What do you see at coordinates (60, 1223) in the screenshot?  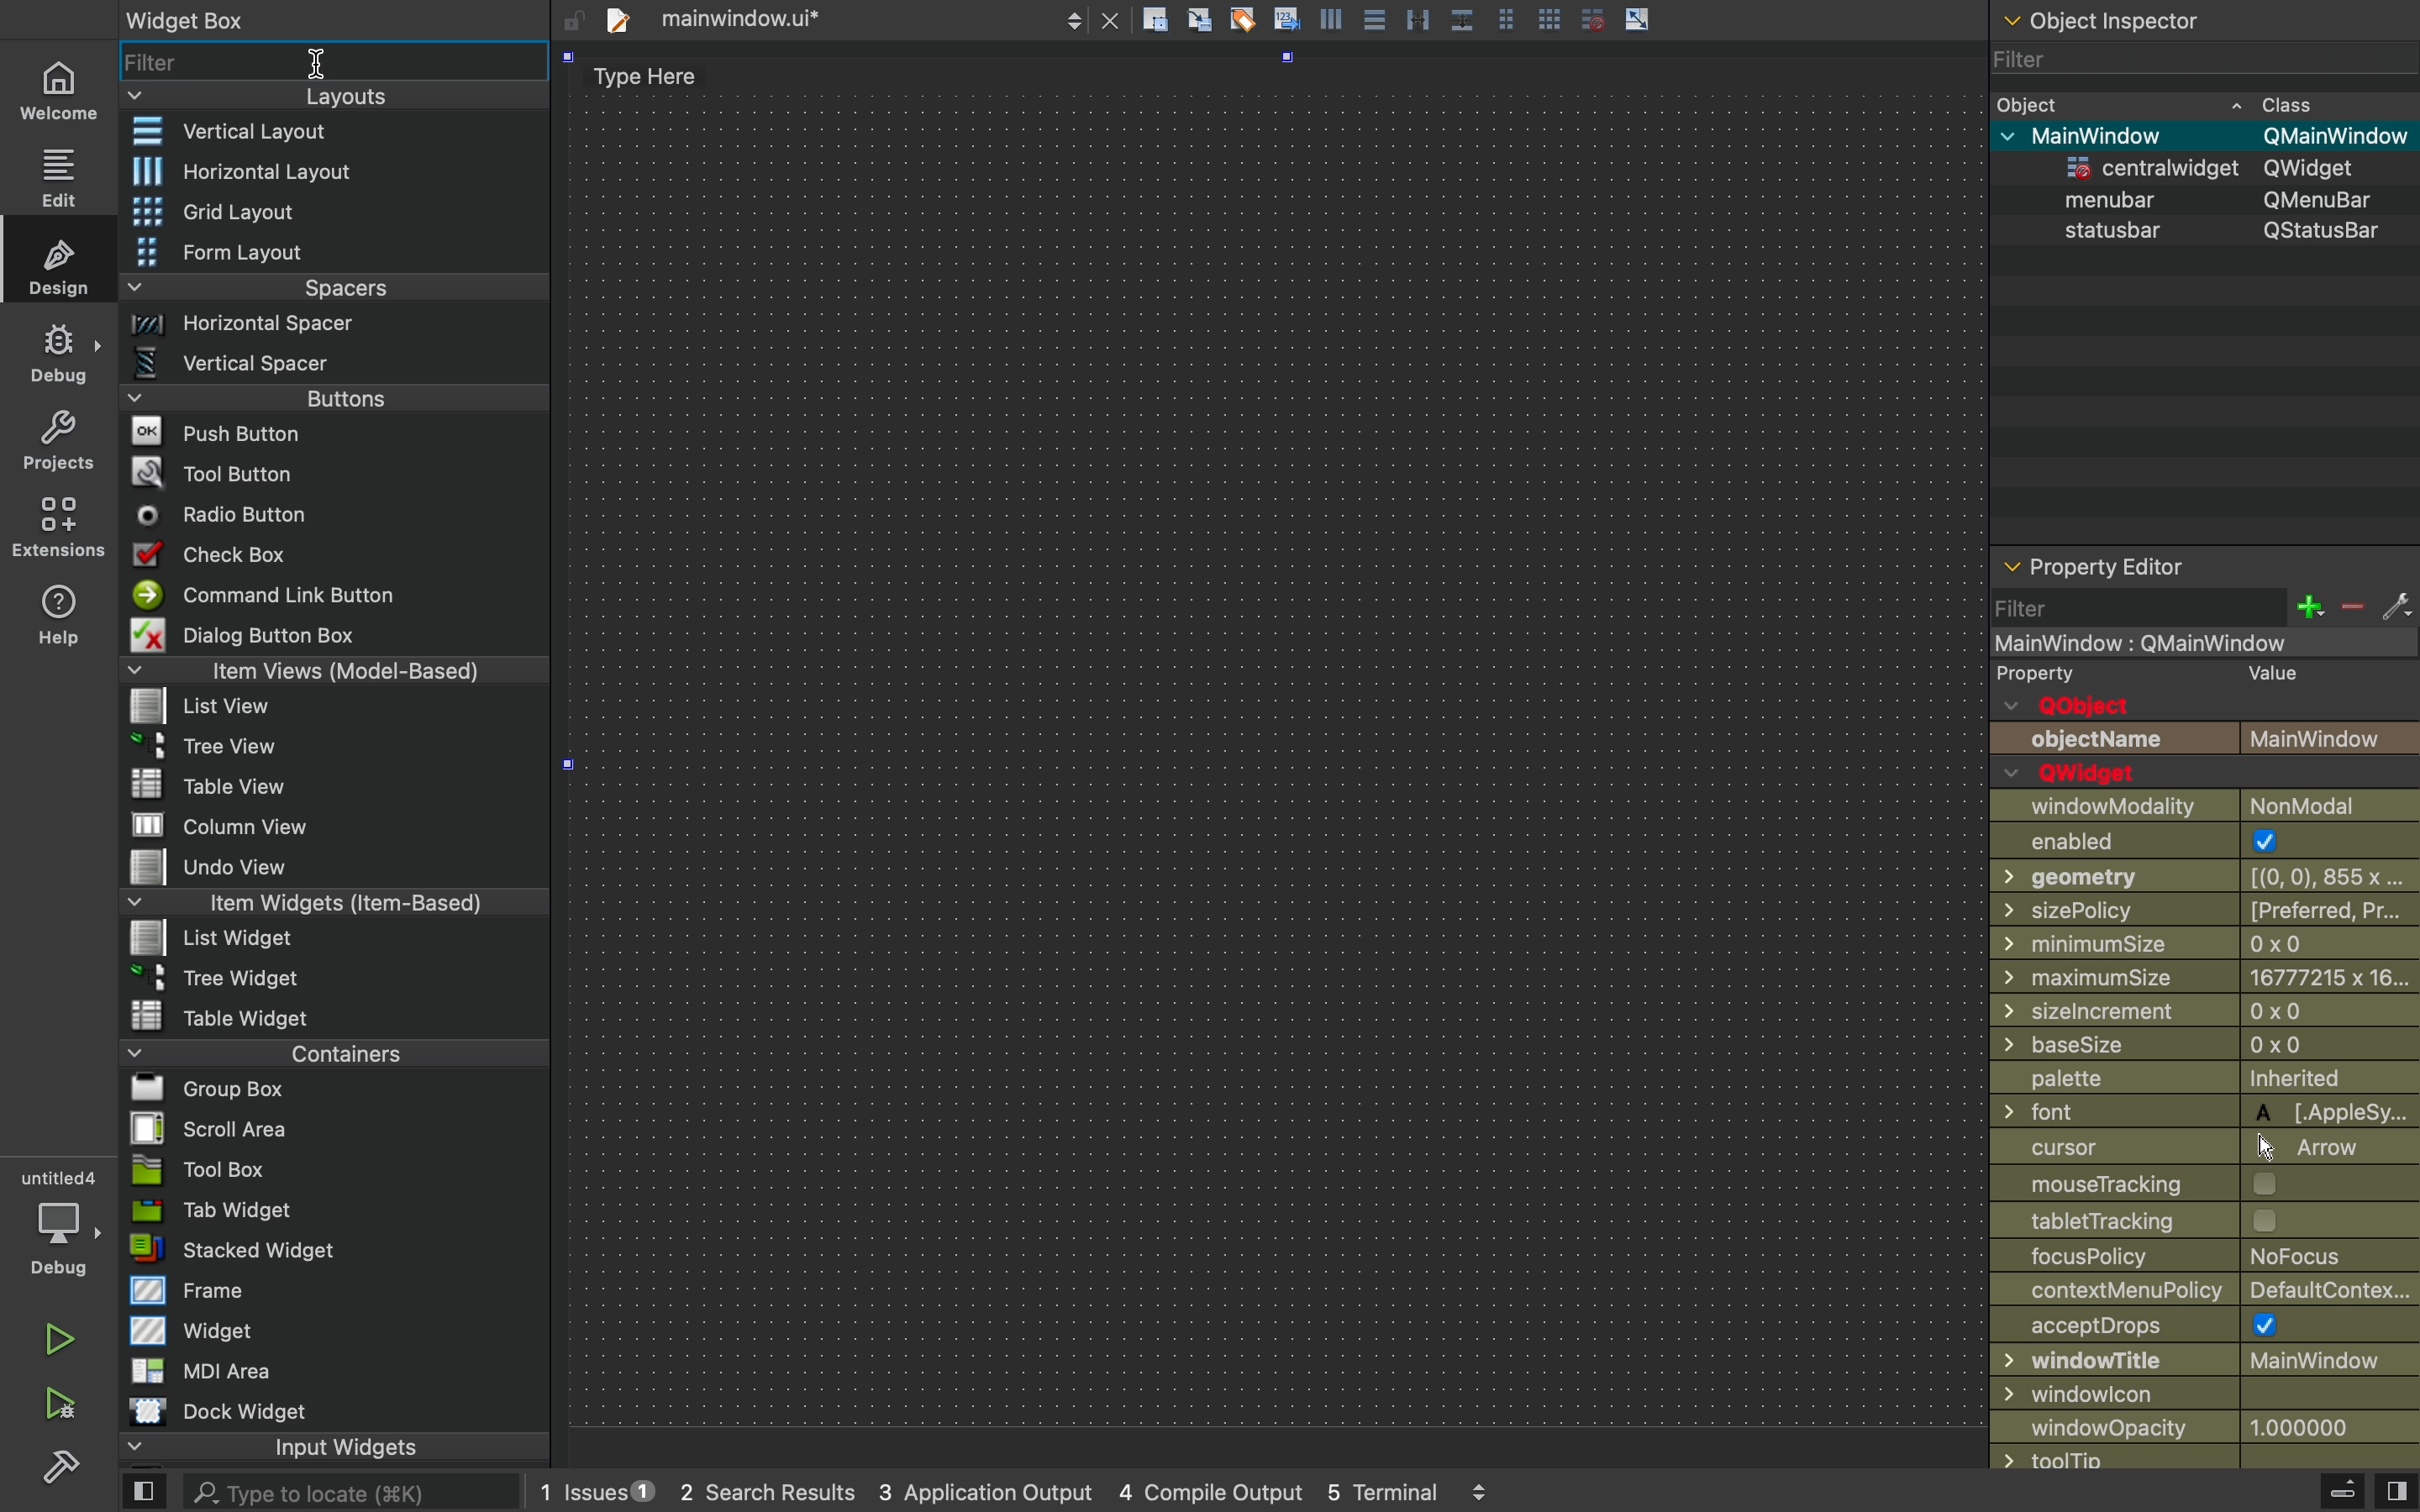 I see `debug` at bounding box center [60, 1223].